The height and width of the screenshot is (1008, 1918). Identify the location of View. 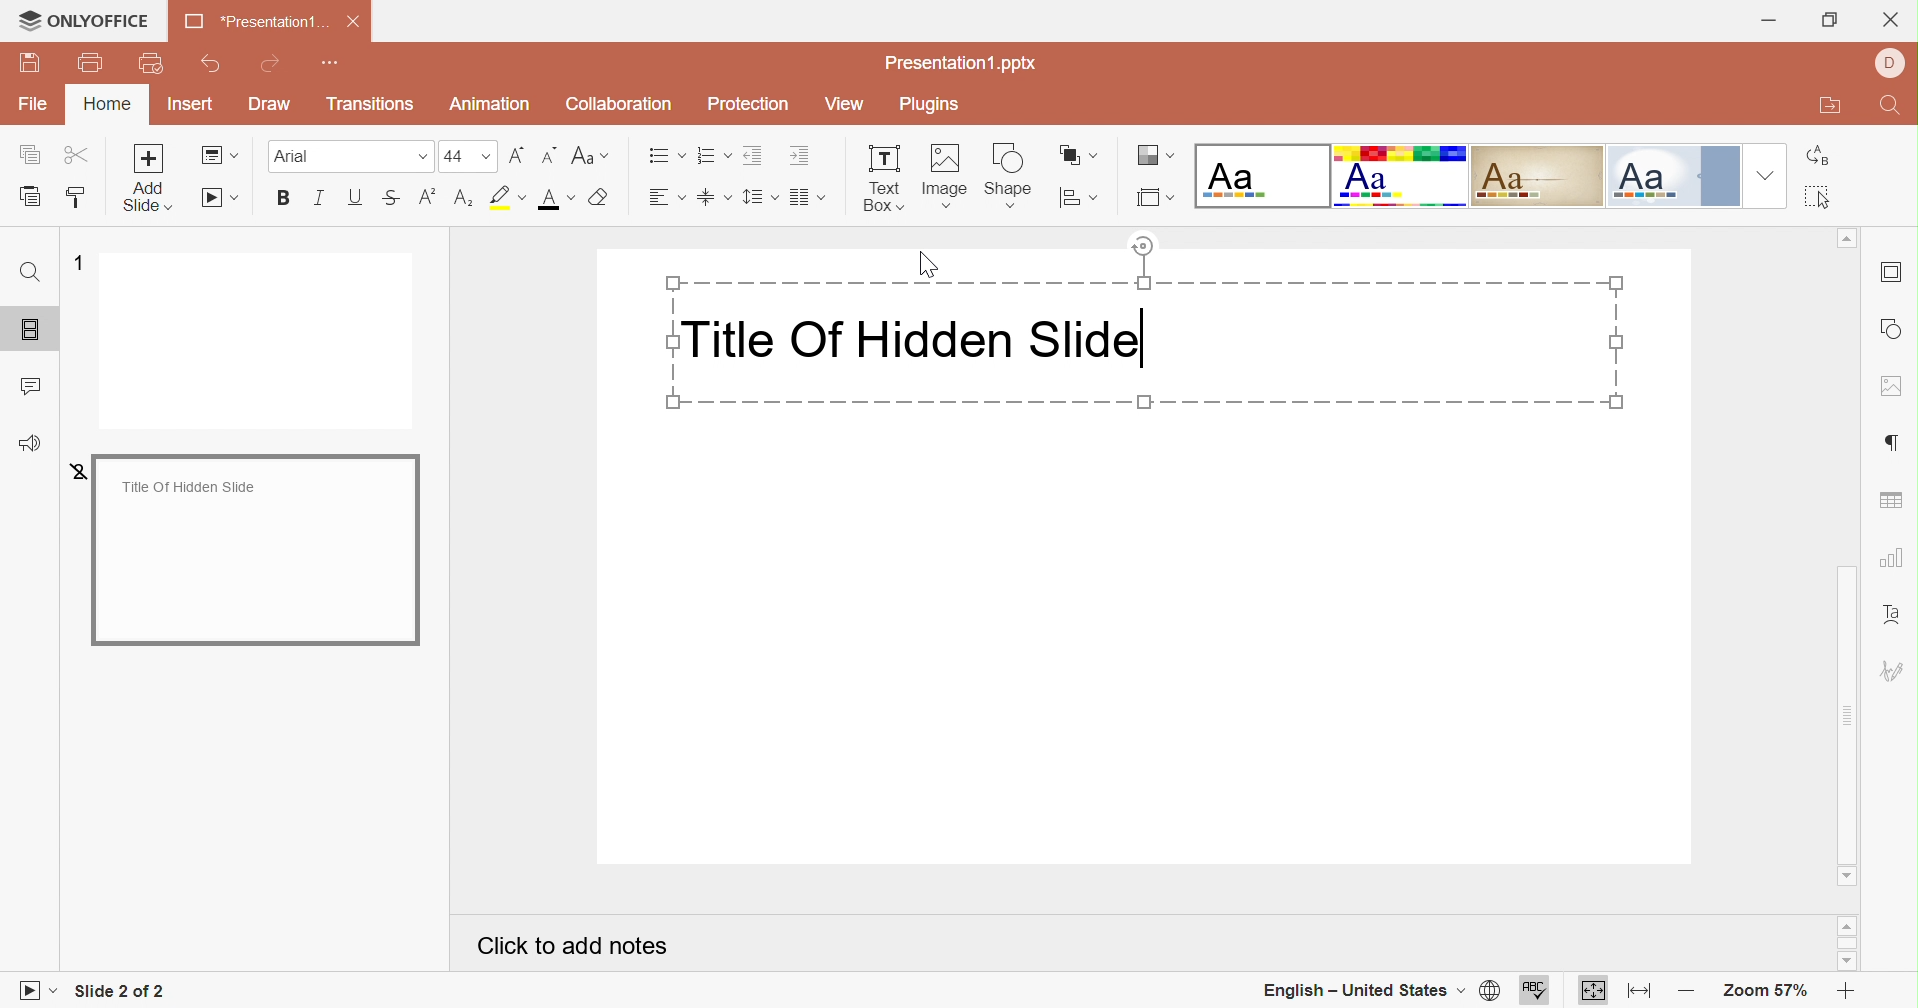
(842, 104).